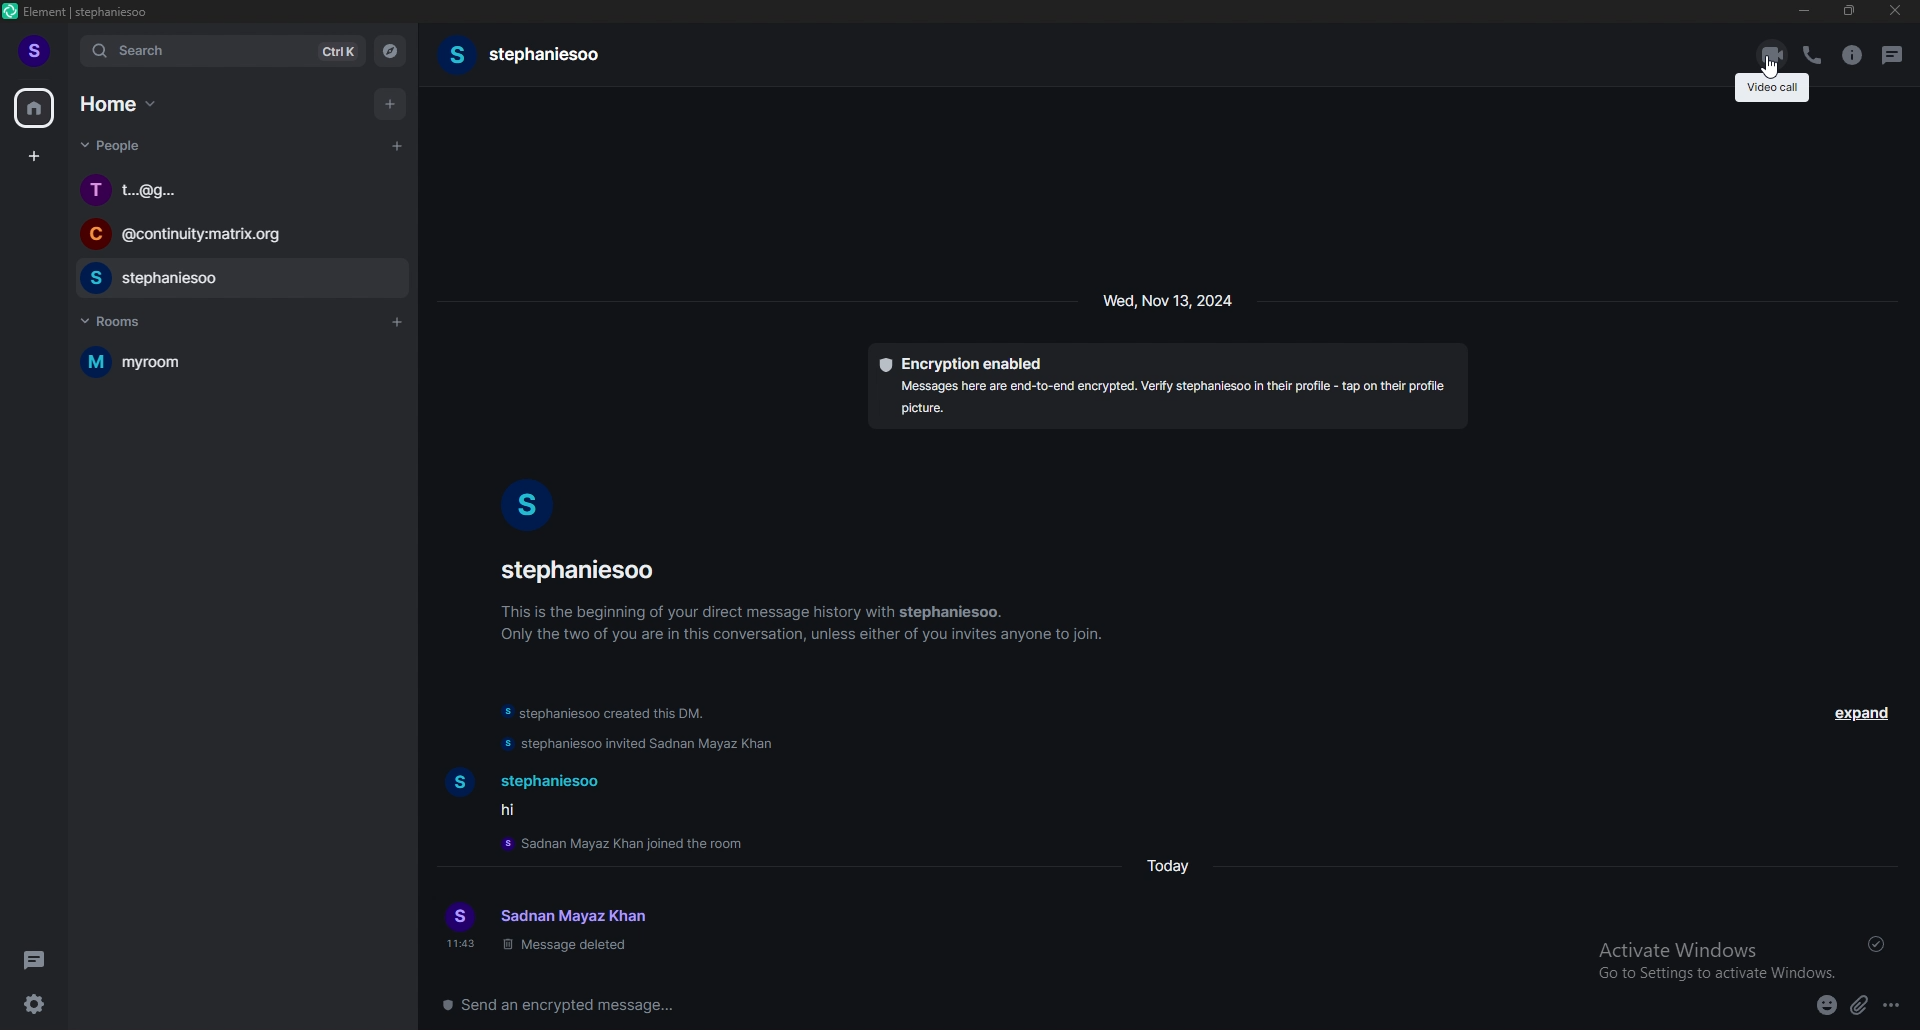 The width and height of the screenshot is (1920, 1030). Describe the element at coordinates (632, 842) in the screenshot. I see `update` at that location.